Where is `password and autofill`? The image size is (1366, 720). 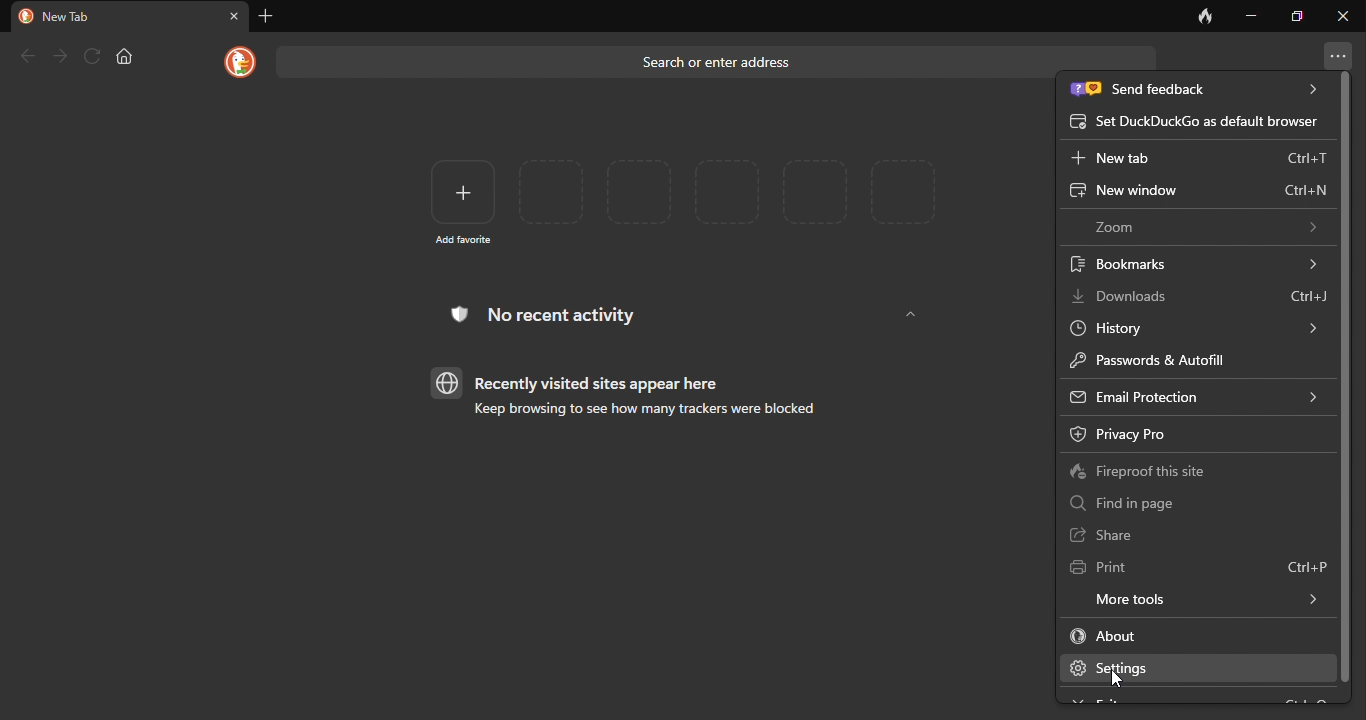 password and autofill is located at coordinates (1173, 360).